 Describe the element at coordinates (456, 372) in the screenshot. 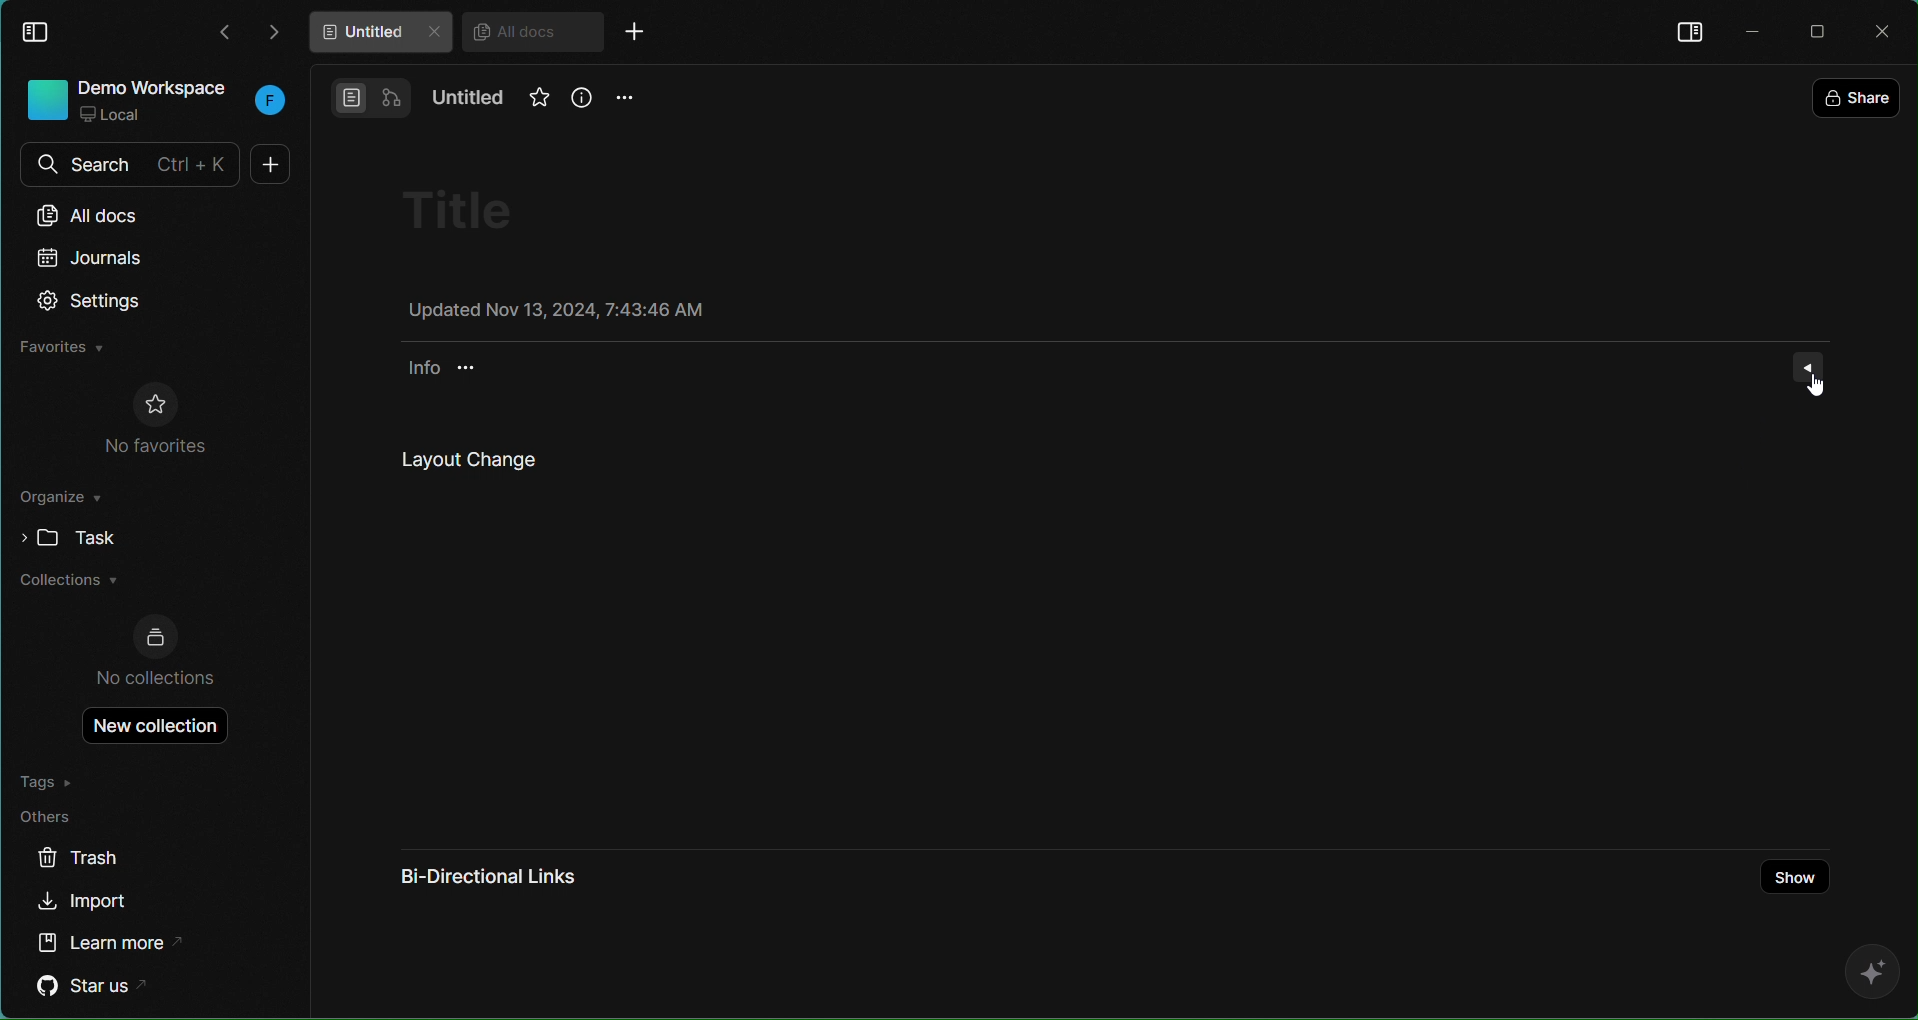

I see `Info` at that location.